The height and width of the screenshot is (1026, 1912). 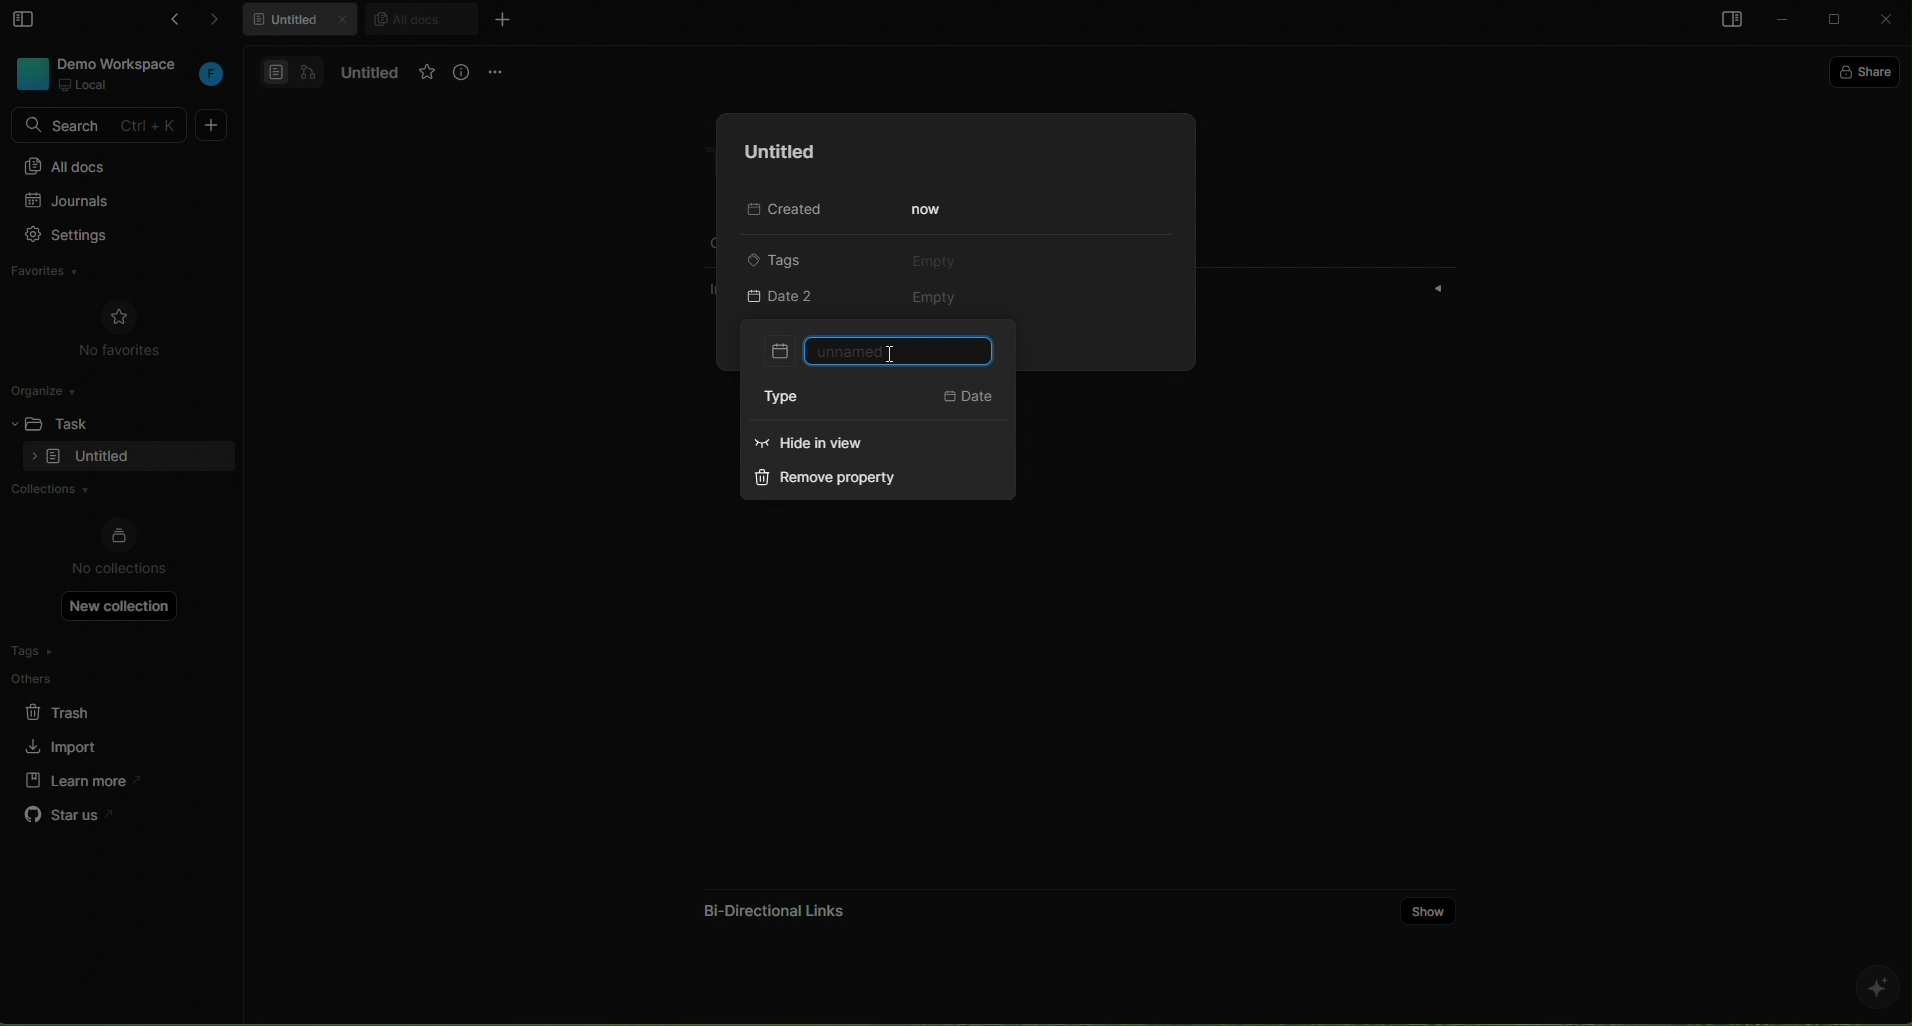 What do you see at coordinates (64, 744) in the screenshot?
I see `import` at bounding box center [64, 744].